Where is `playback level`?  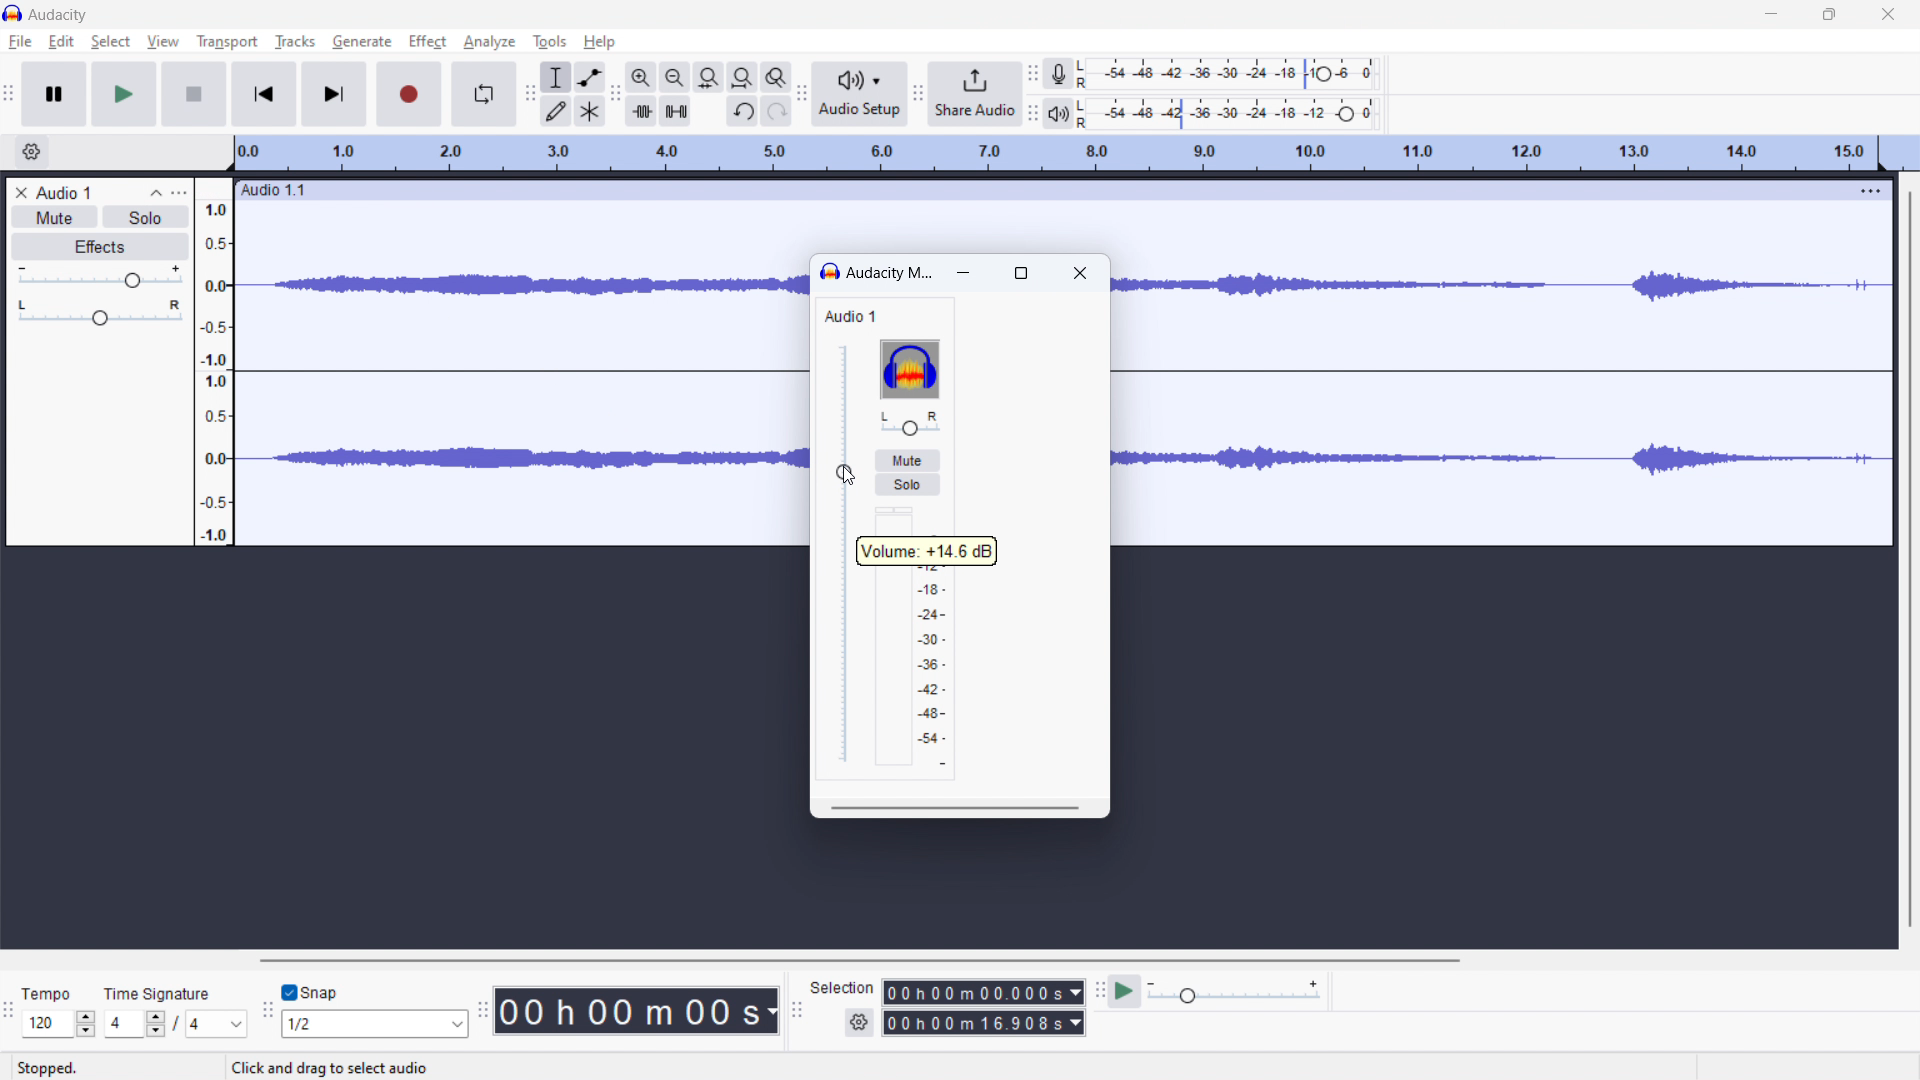 playback level is located at coordinates (1235, 113).